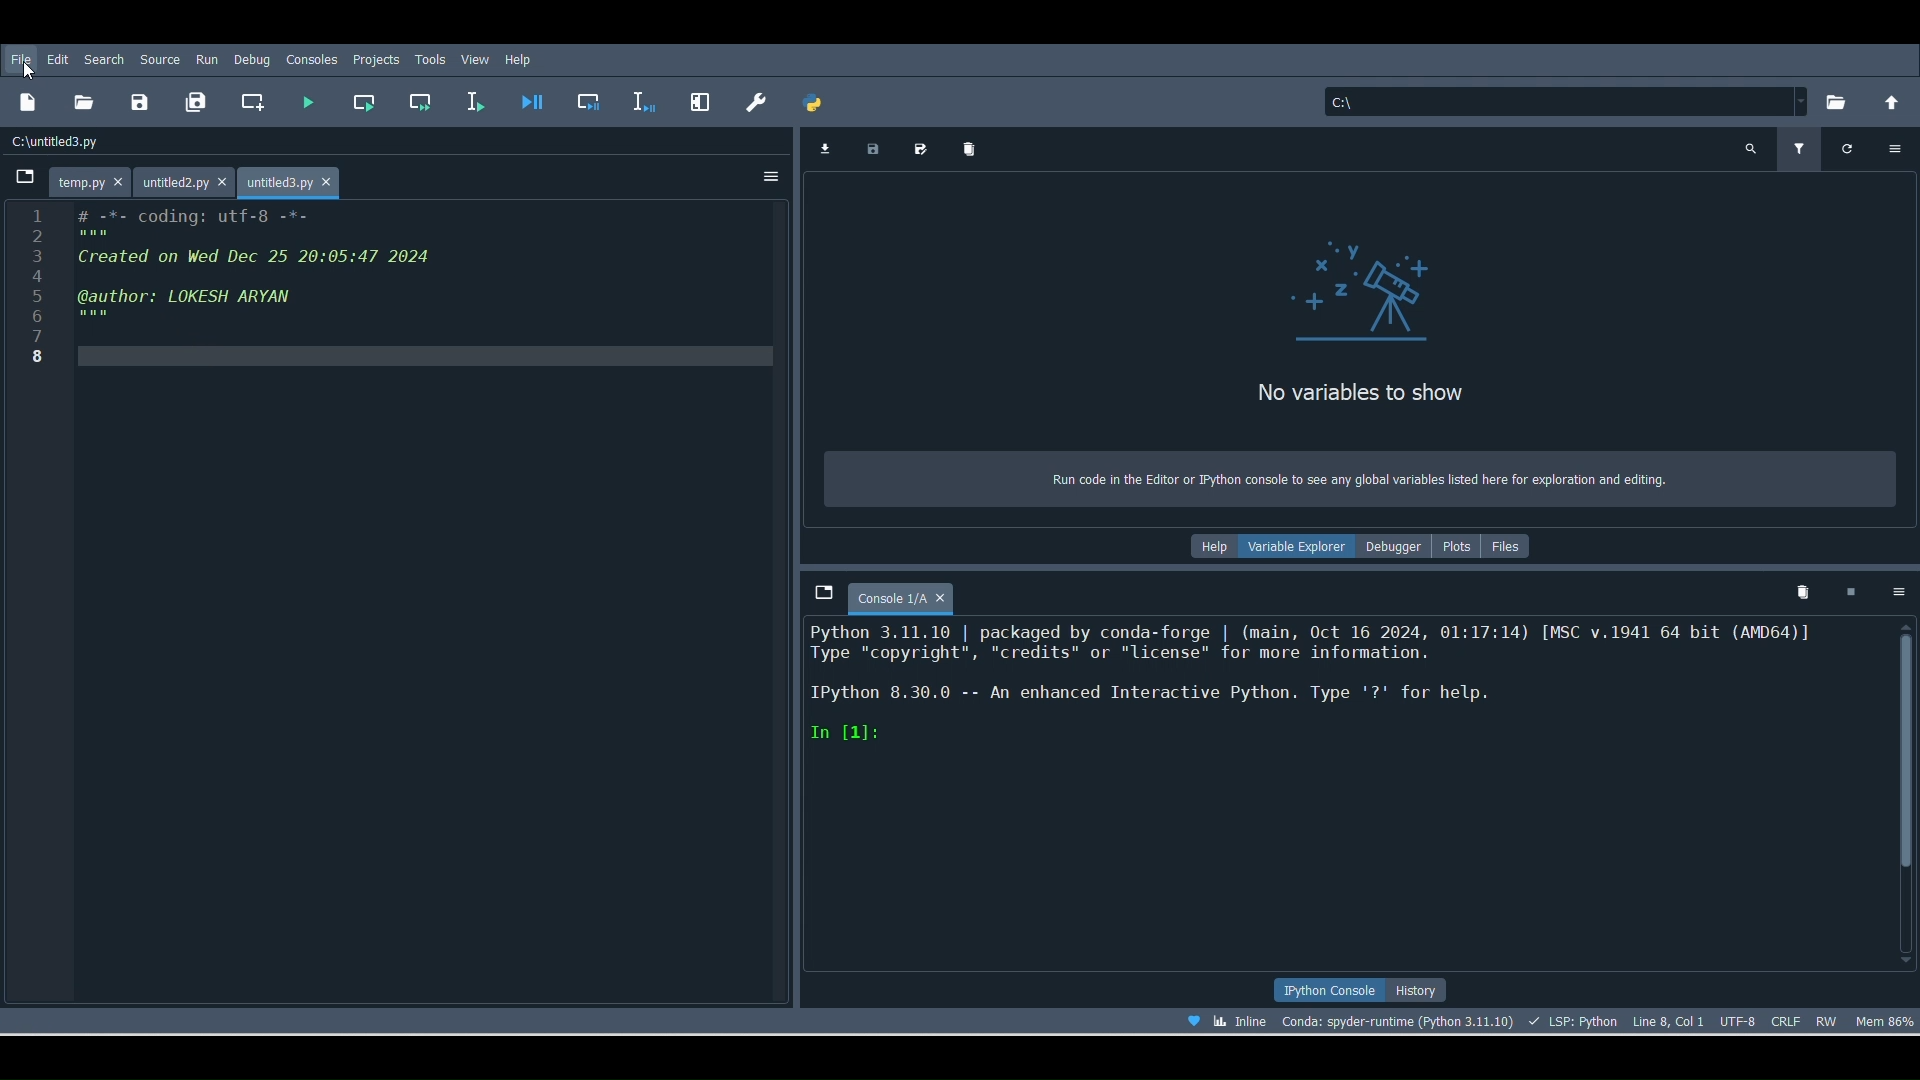  Describe the element at coordinates (200, 103) in the screenshot. I see `save all file (Ctrl + Alt + S)` at that location.